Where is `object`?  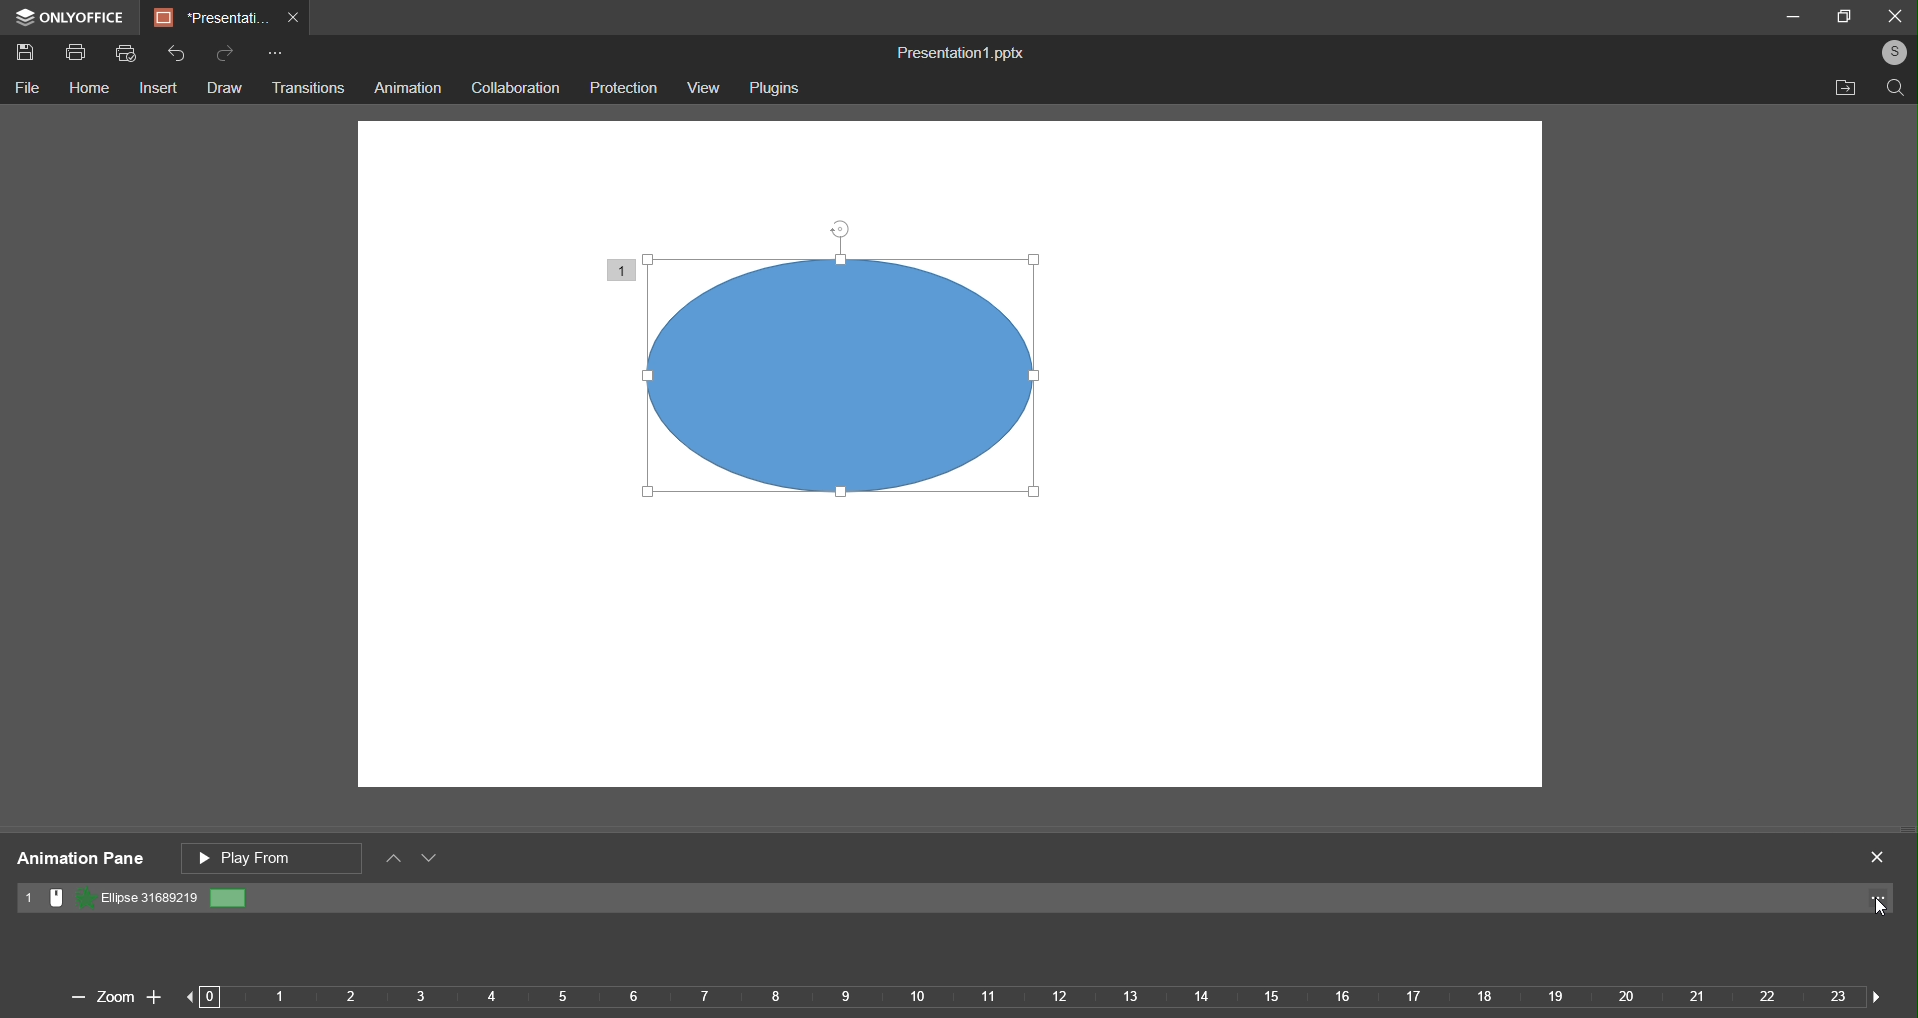
object is located at coordinates (871, 390).